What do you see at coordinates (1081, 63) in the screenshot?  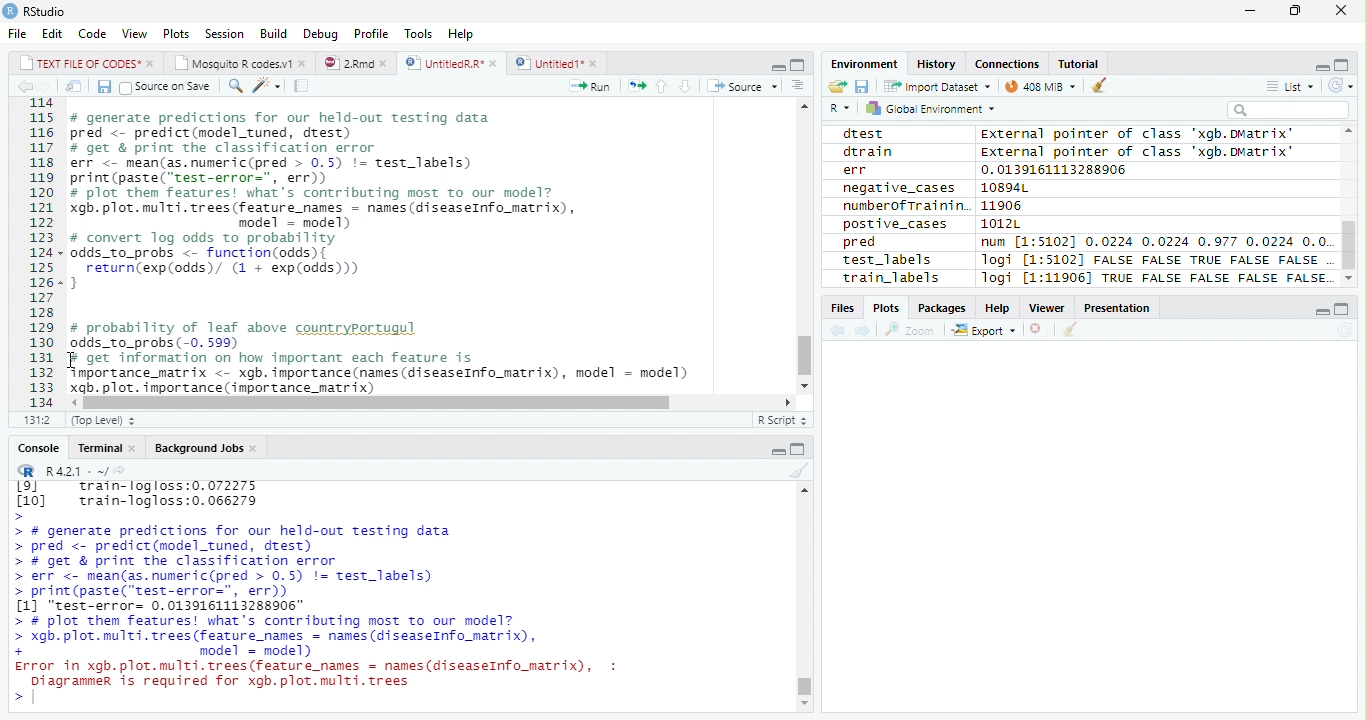 I see `Tutorial` at bounding box center [1081, 63].